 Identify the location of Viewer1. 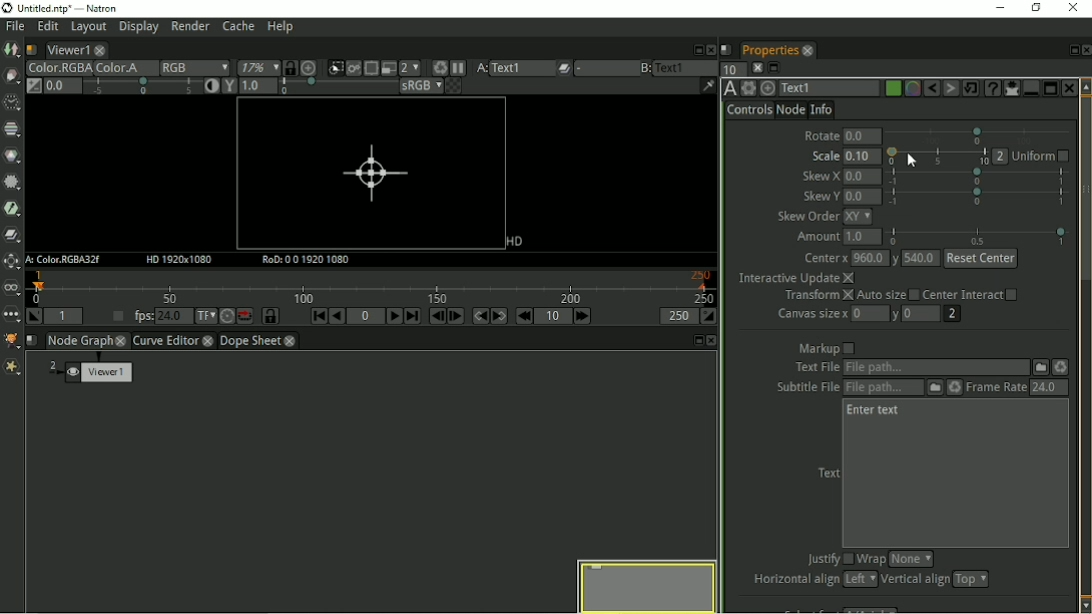
(75, 49).